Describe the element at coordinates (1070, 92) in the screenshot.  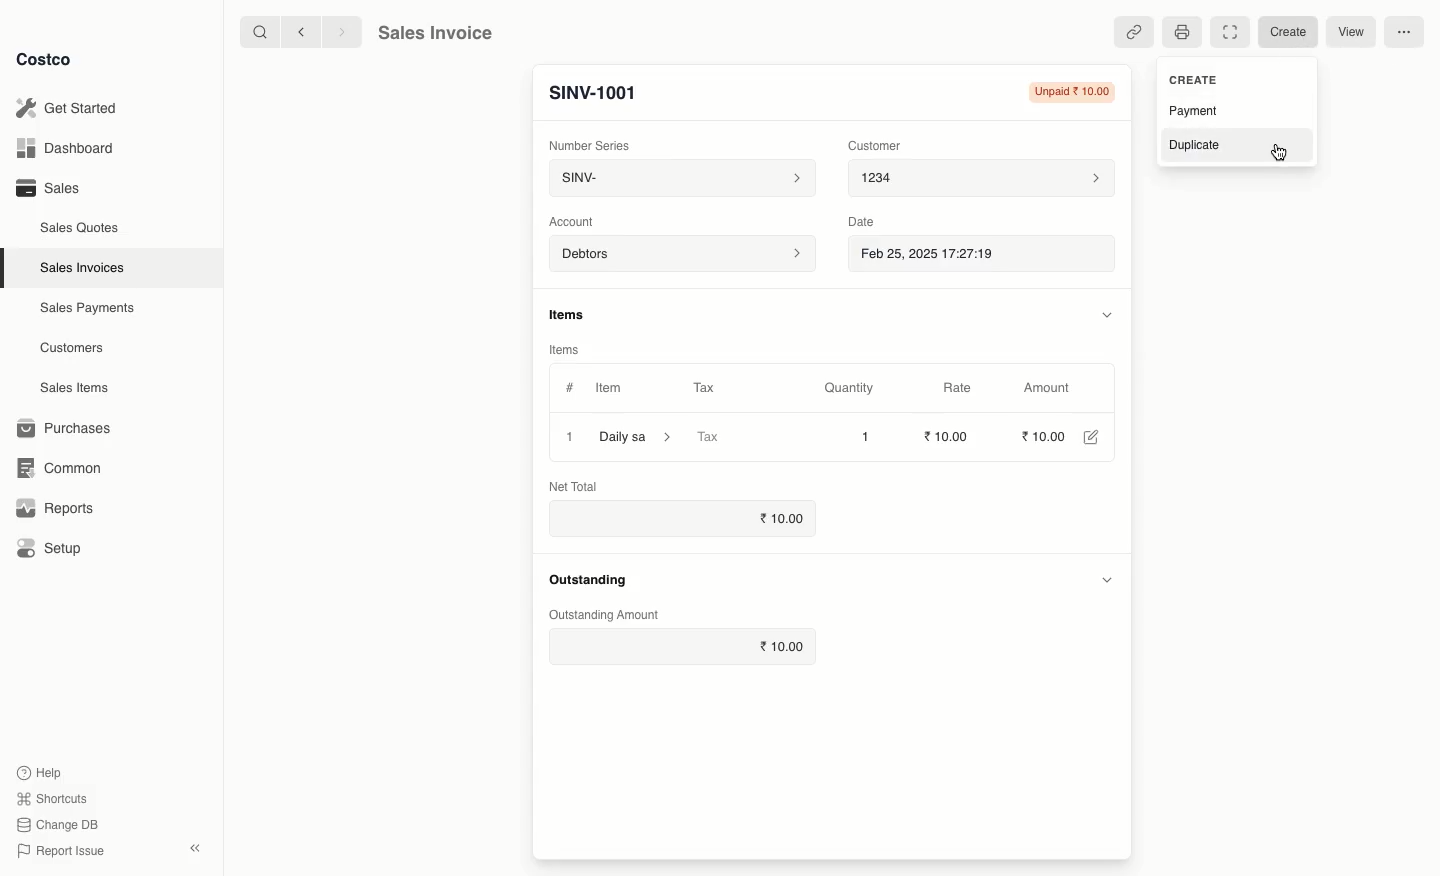
I see `Unpaid 10.00` at that location.